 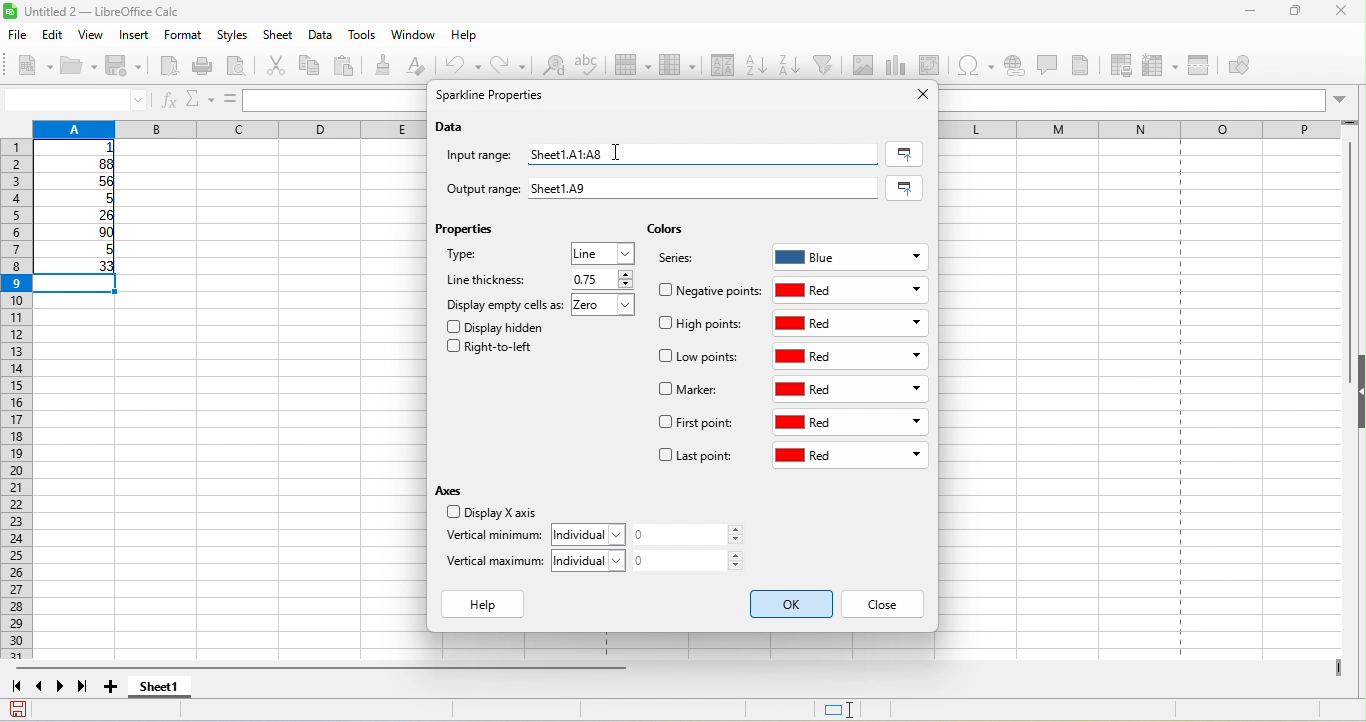 I want to click on data, so click(x=322, y=36).